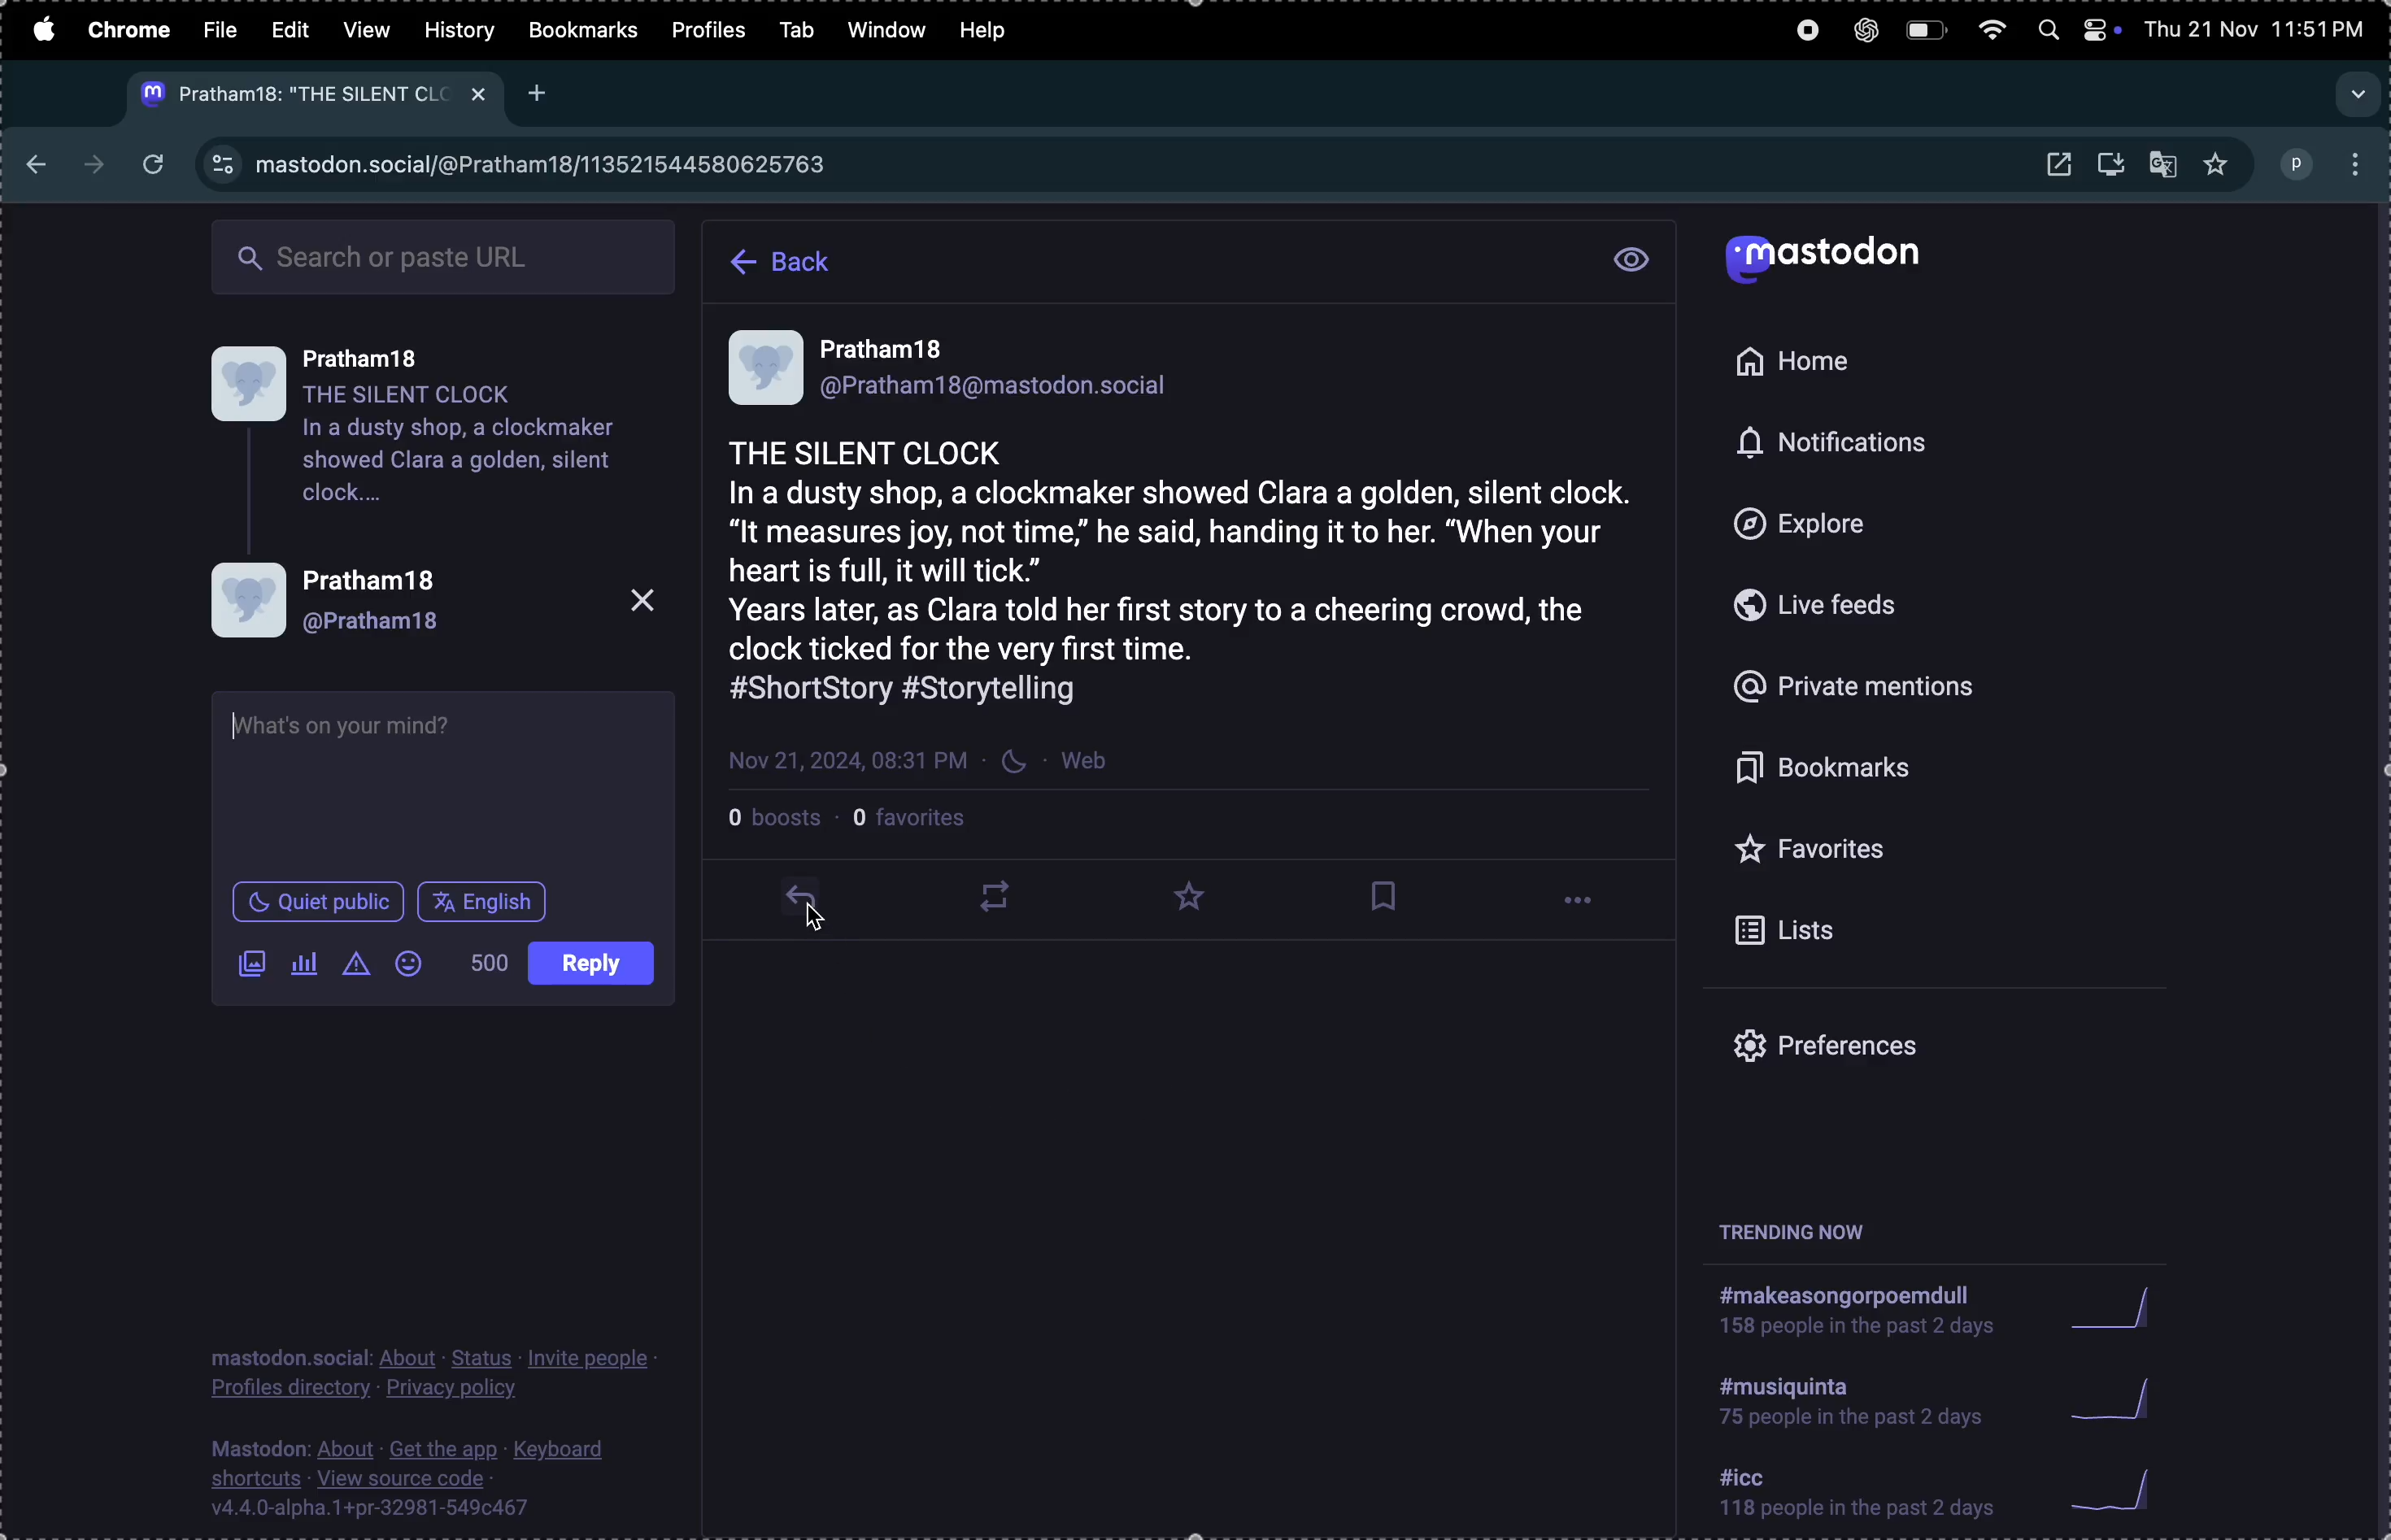 Image resolution: width=2391 pixels, height=1540 pixels. Describe the element at coordinates (1879, 931) in the screenshot. I see `list` at that location.